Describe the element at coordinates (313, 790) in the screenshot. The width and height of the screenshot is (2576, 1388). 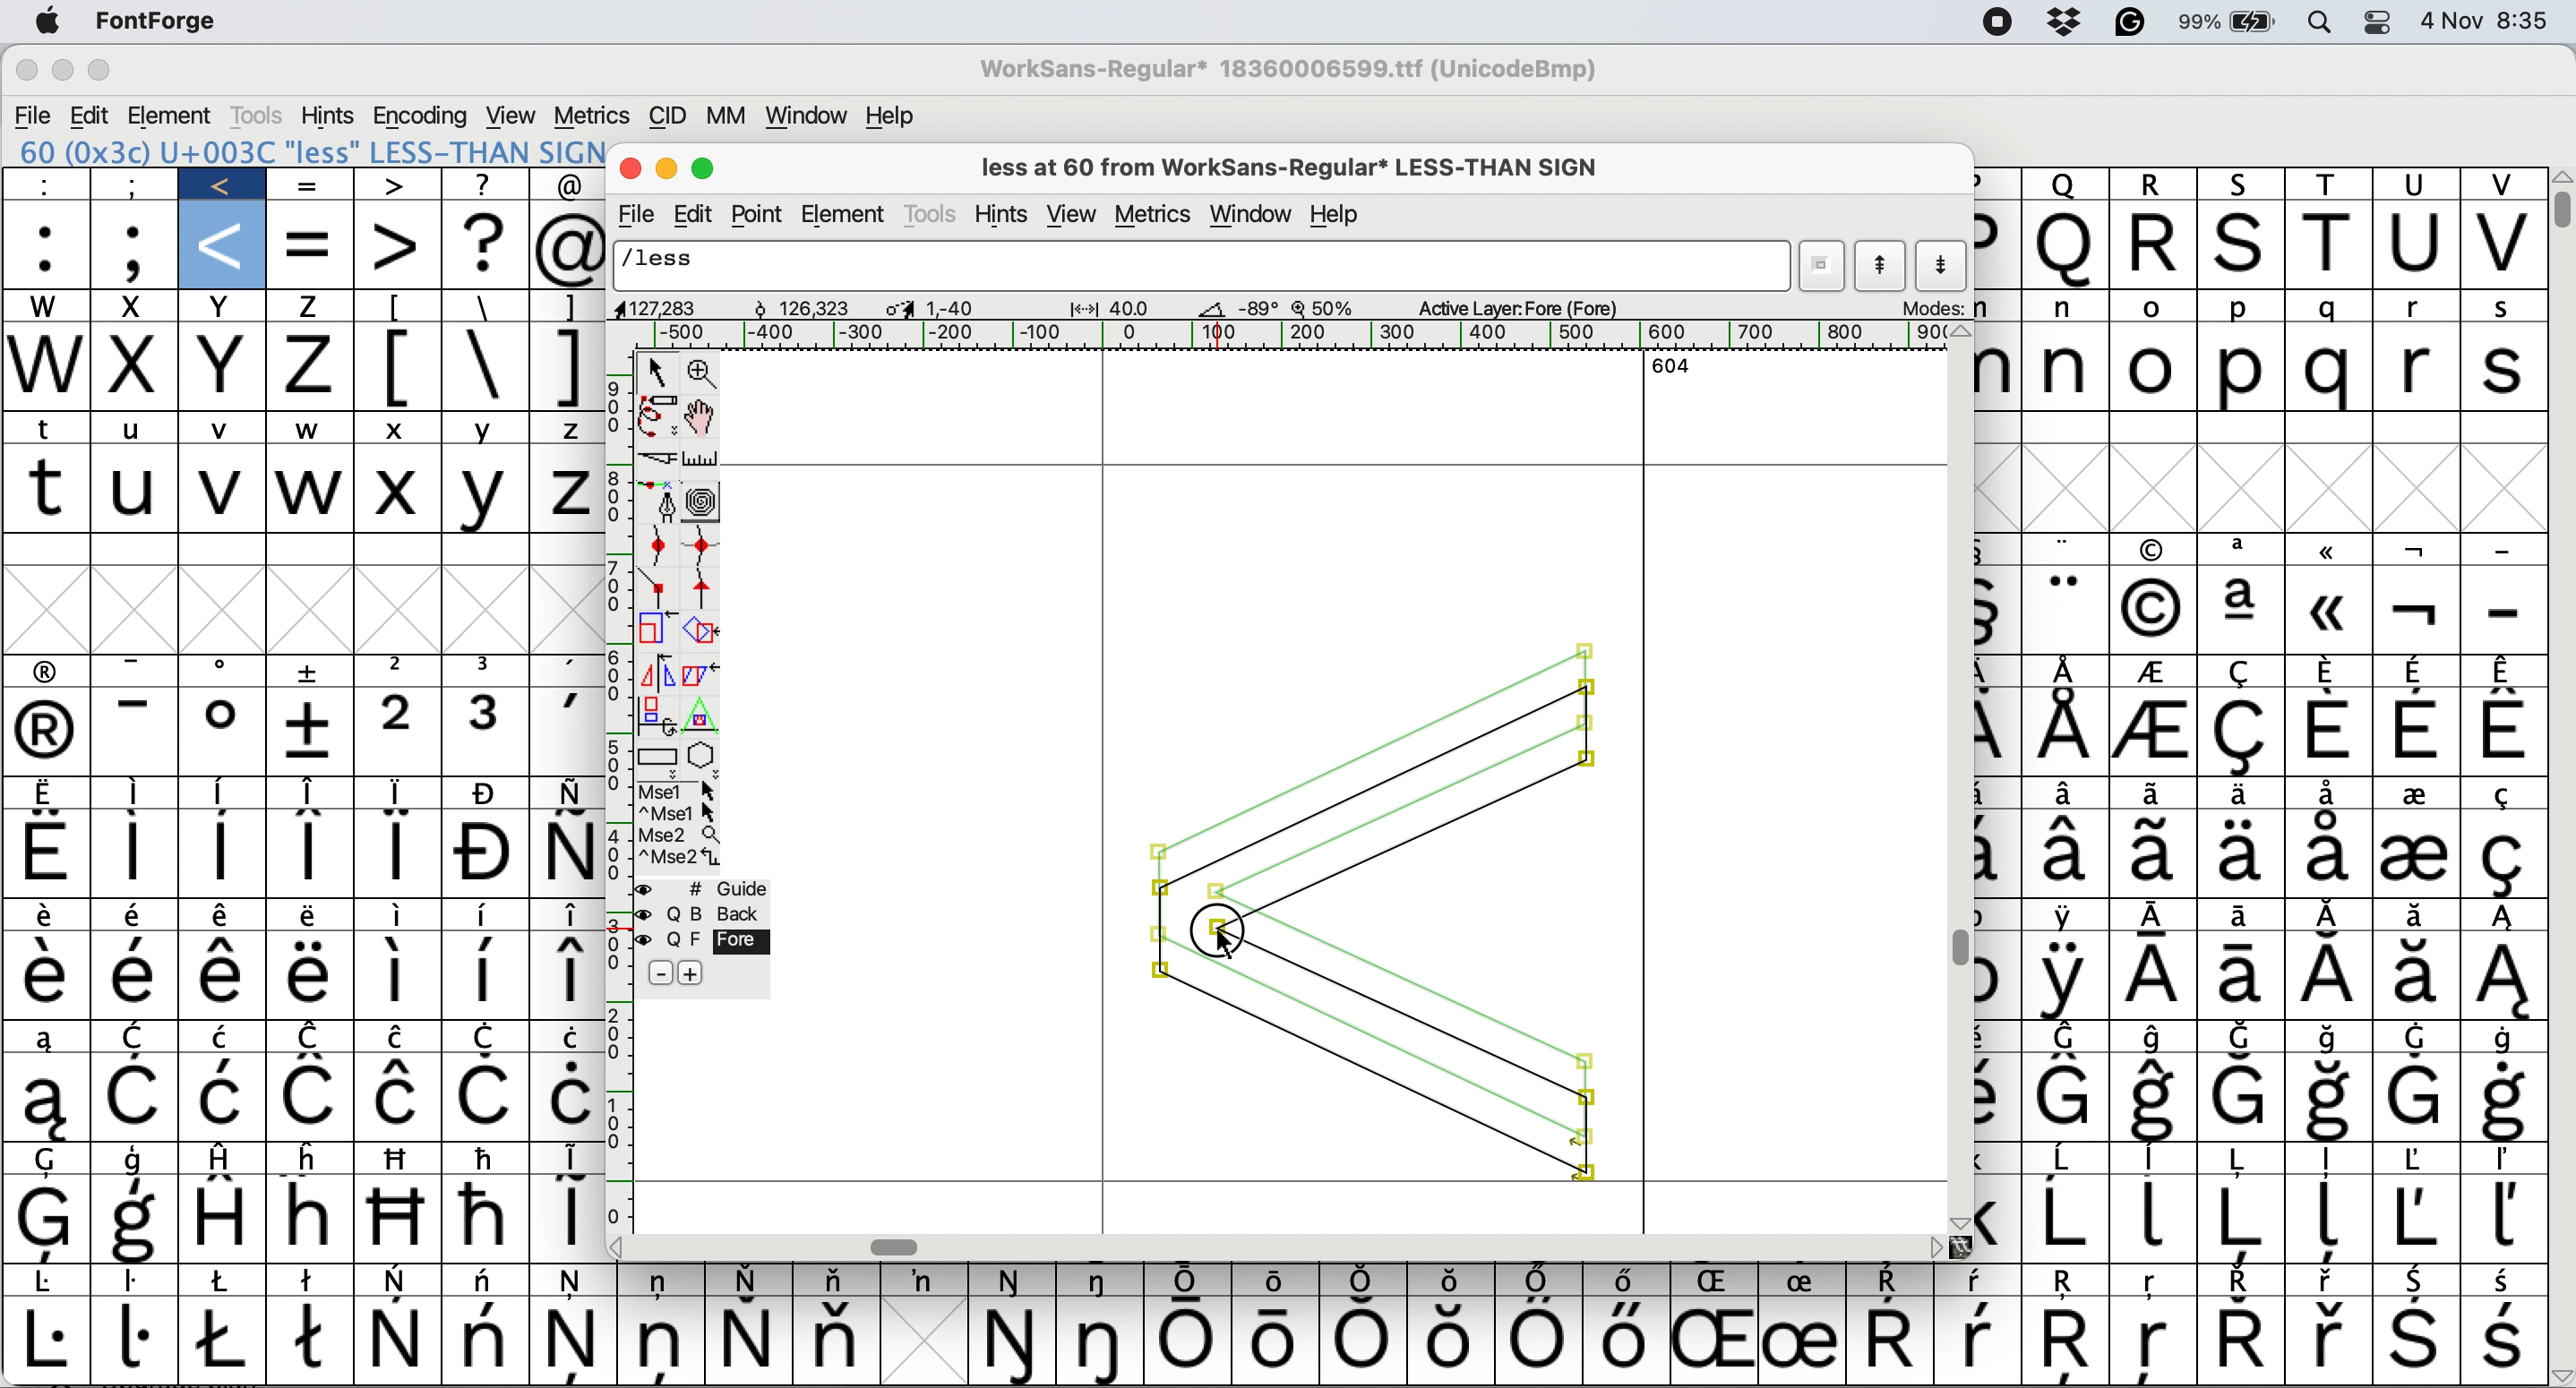
I see `Symbol` at that location.